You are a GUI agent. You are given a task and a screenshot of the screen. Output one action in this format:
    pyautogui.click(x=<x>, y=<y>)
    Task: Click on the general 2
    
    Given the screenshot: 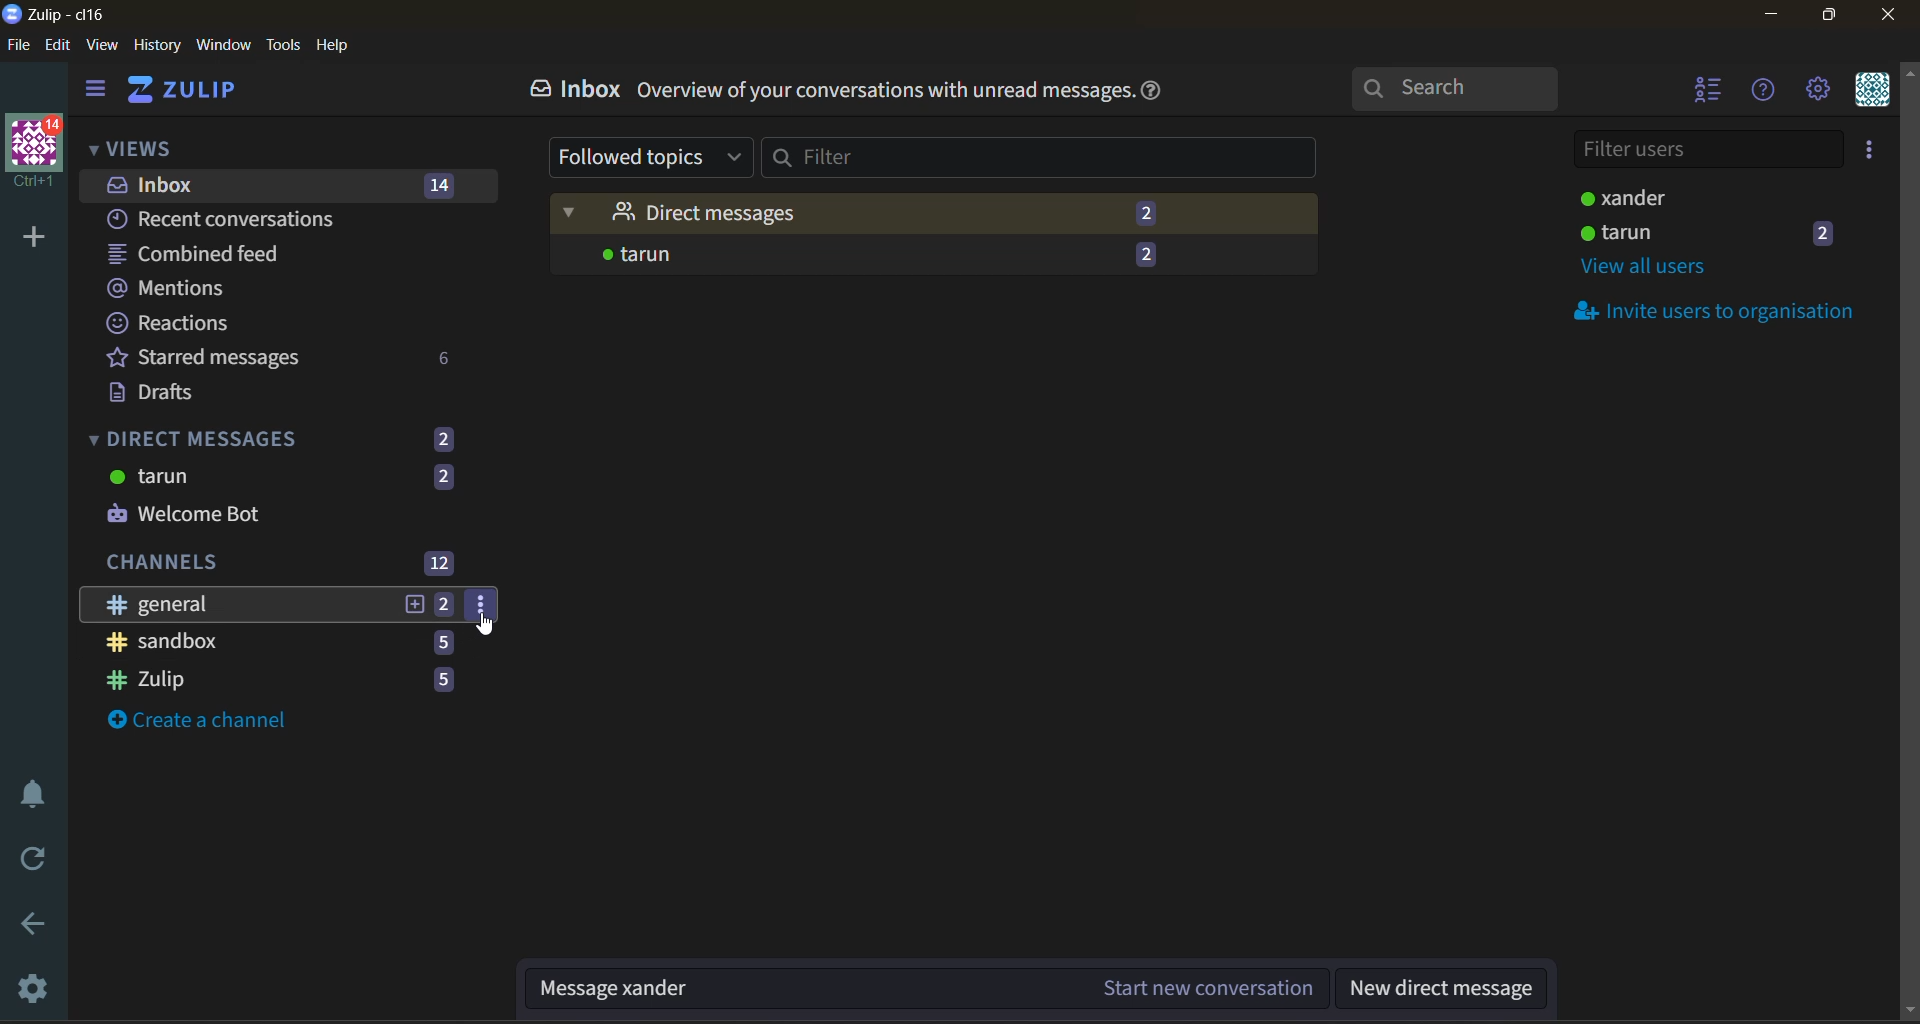 What is the action you would take?
    pyautogui.click(x=292, y=606)
    